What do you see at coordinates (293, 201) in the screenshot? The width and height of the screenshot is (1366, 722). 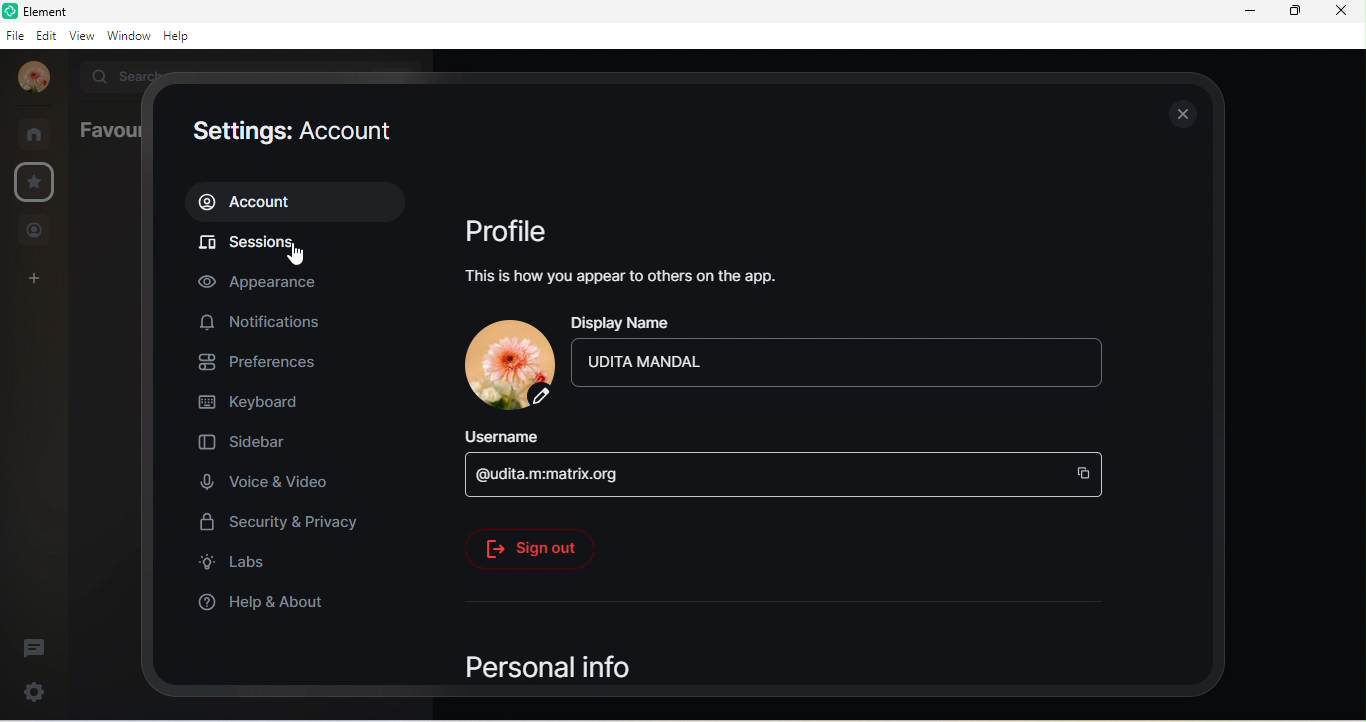 I see `account` at bounding box center [293, 201].